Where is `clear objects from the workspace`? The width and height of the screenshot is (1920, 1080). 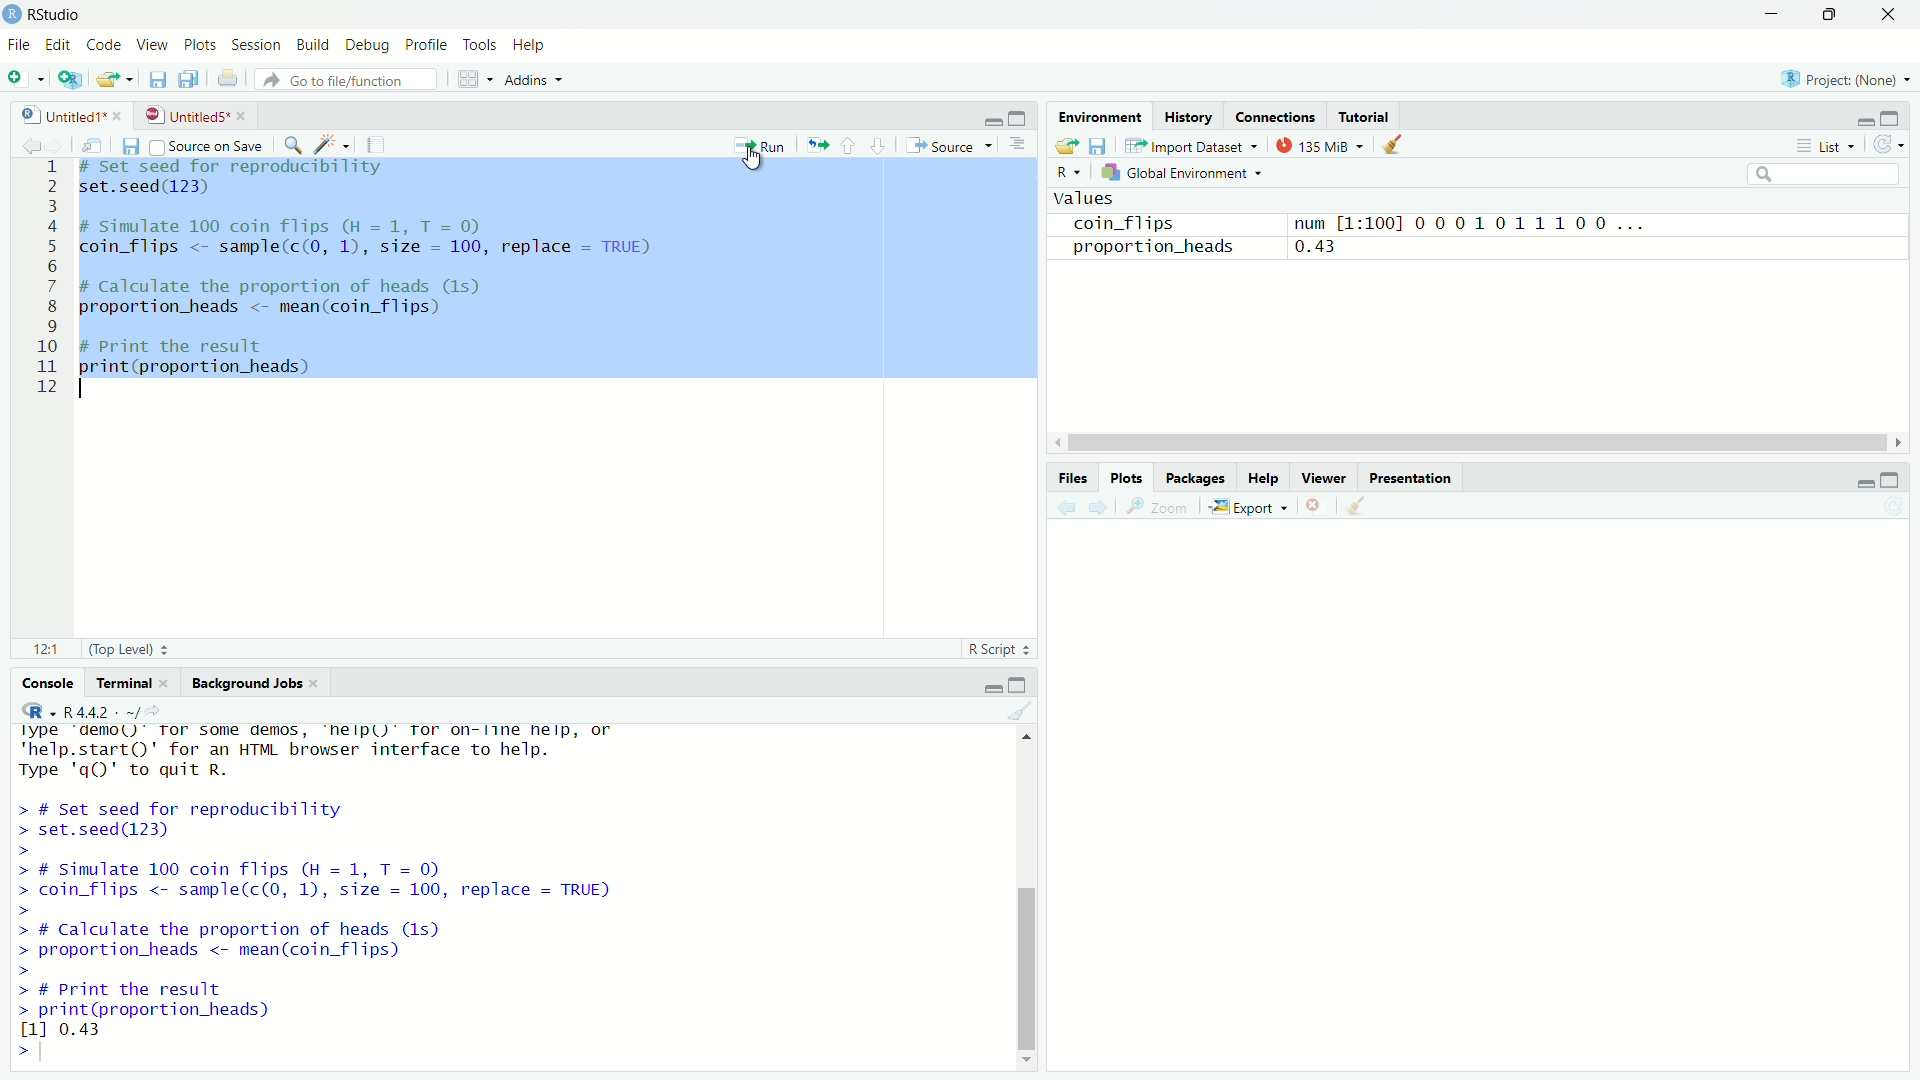 clear objects from the workspace is located at coordinates (1398, 145).